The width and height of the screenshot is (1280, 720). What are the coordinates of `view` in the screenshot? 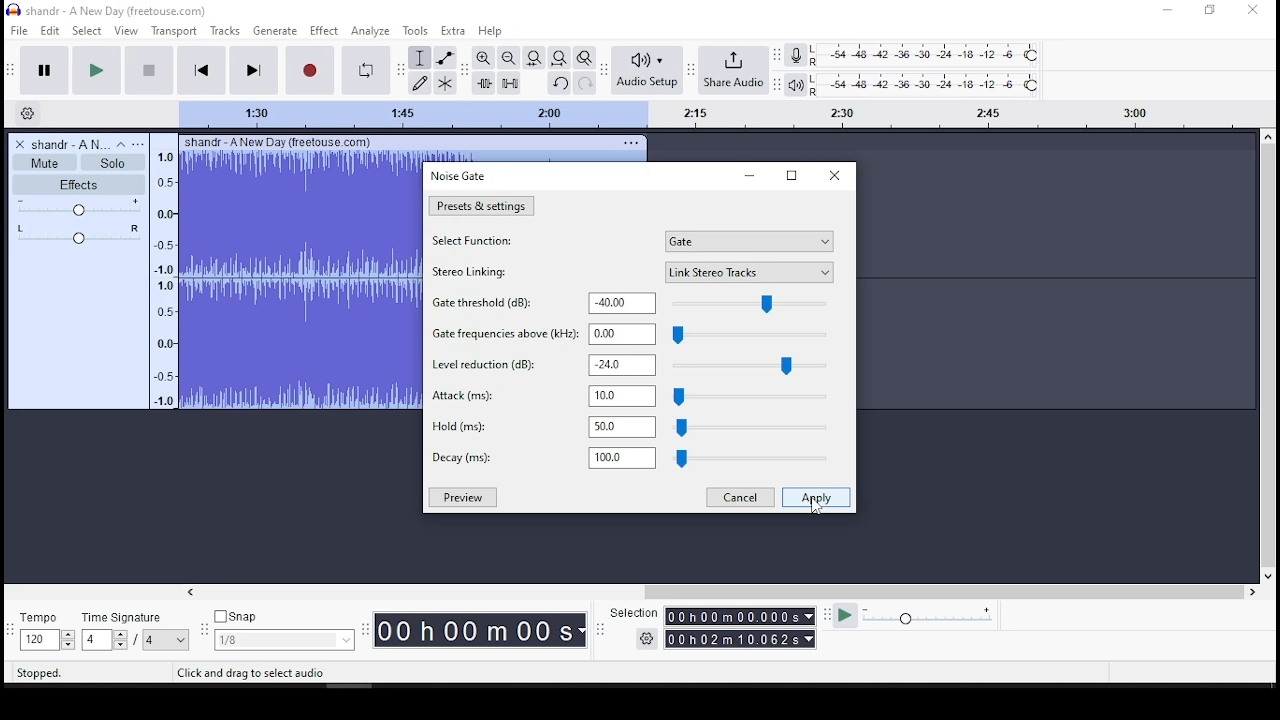 It's located at (127, 31).